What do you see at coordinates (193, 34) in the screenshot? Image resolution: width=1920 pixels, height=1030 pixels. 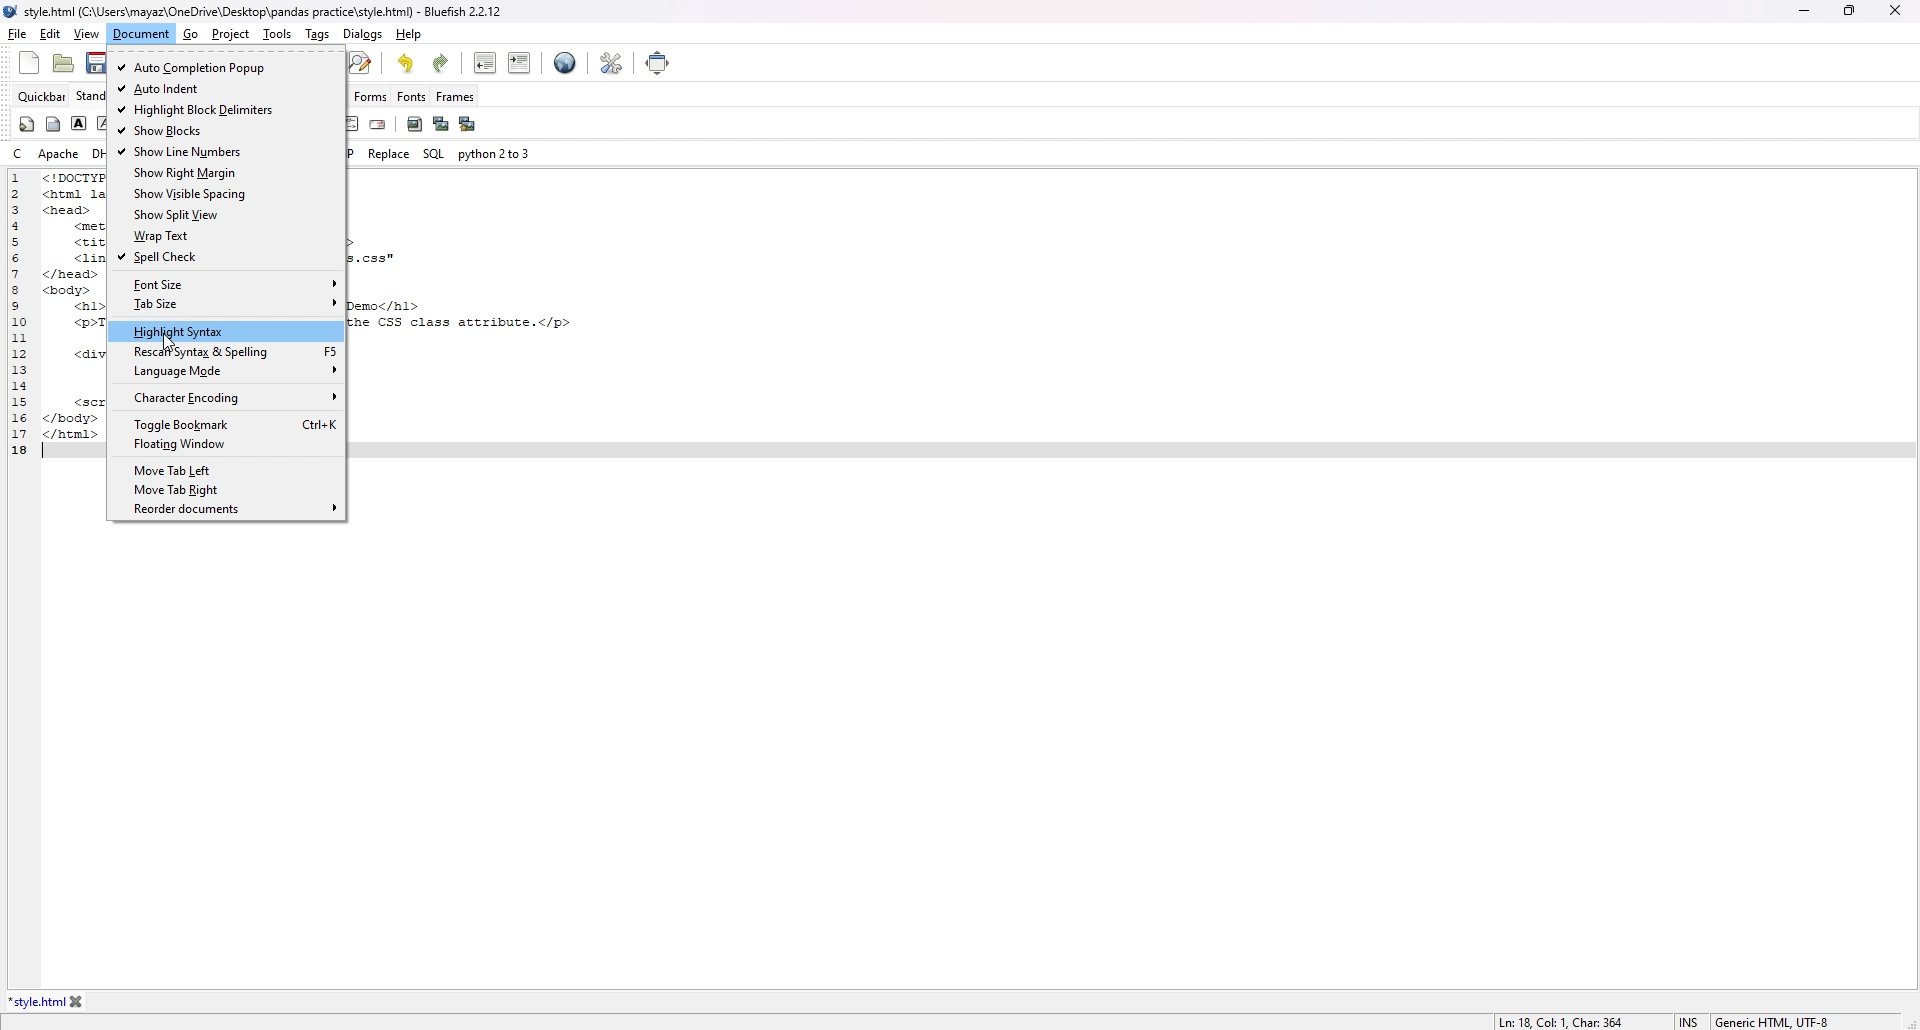 I see `go` at bounding box center [193, 34].